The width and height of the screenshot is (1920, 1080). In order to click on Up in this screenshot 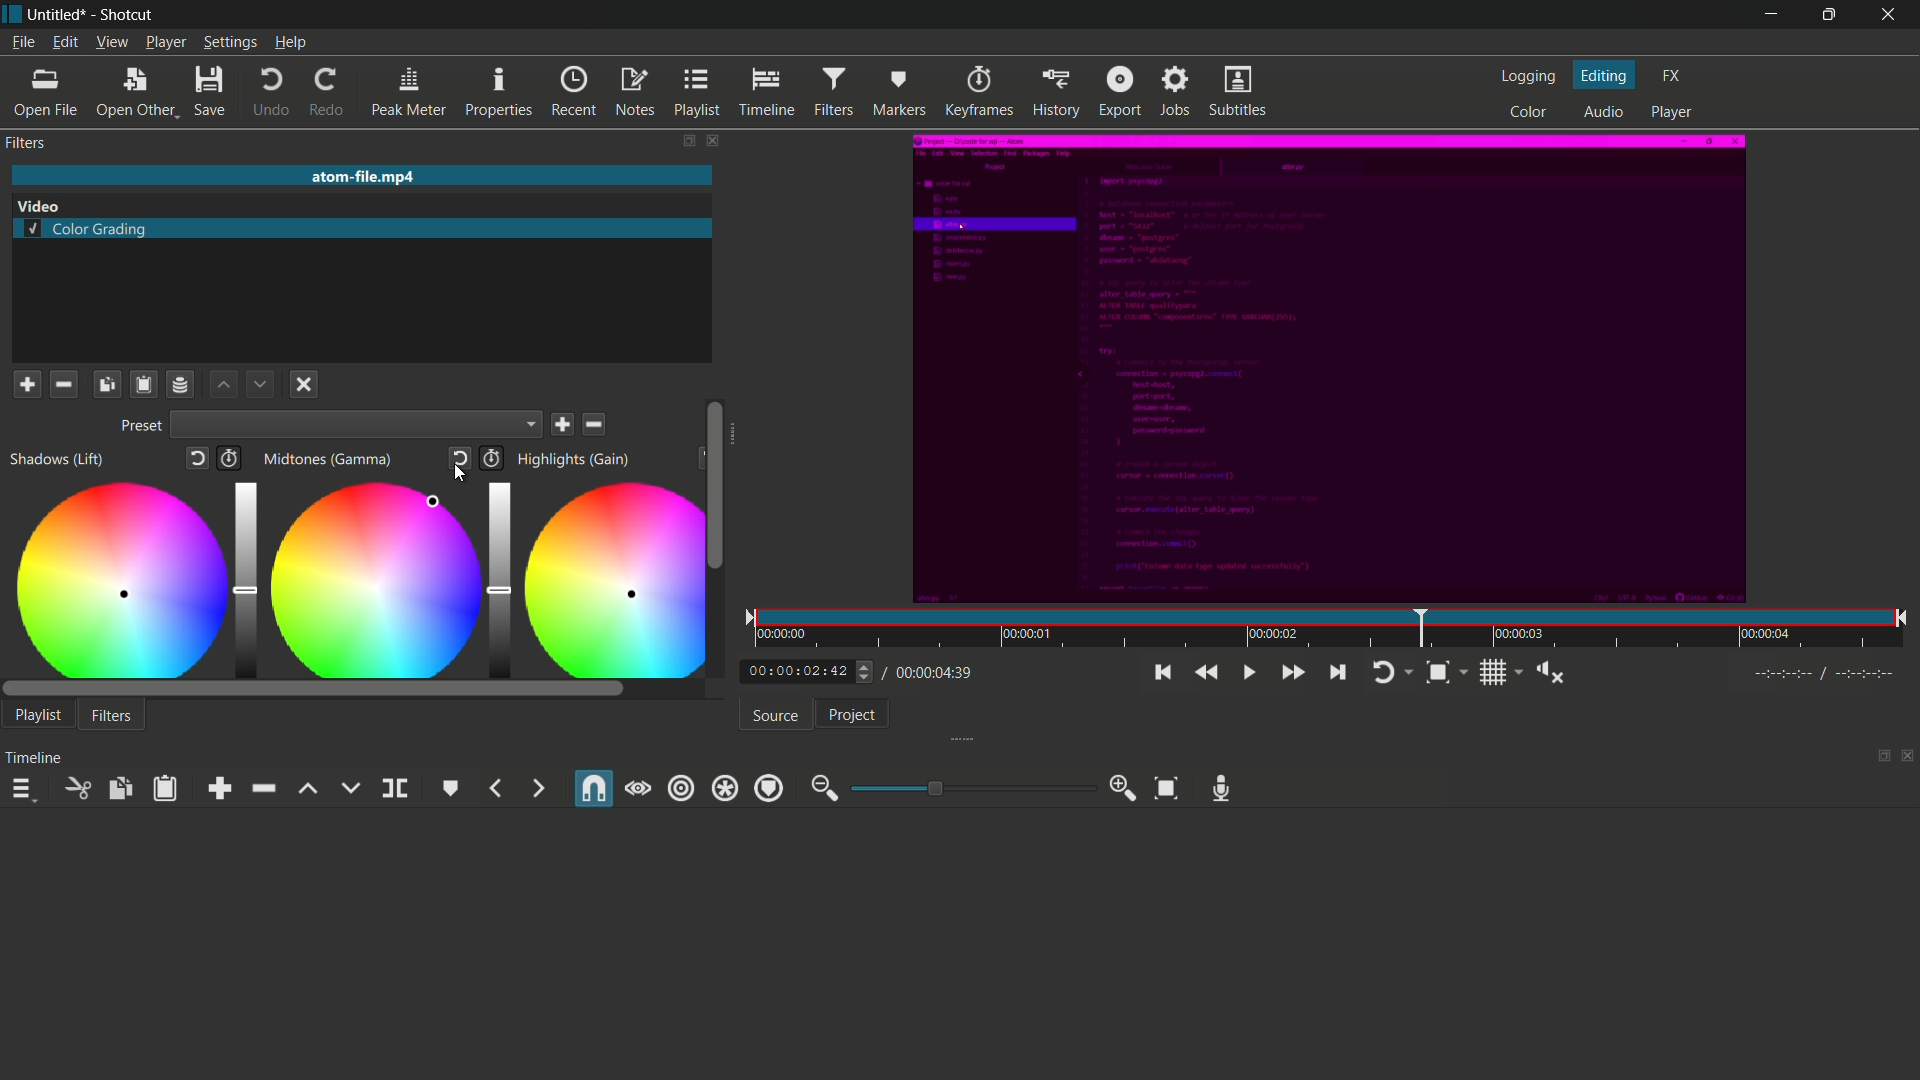, I will do `click(225, 385)`.